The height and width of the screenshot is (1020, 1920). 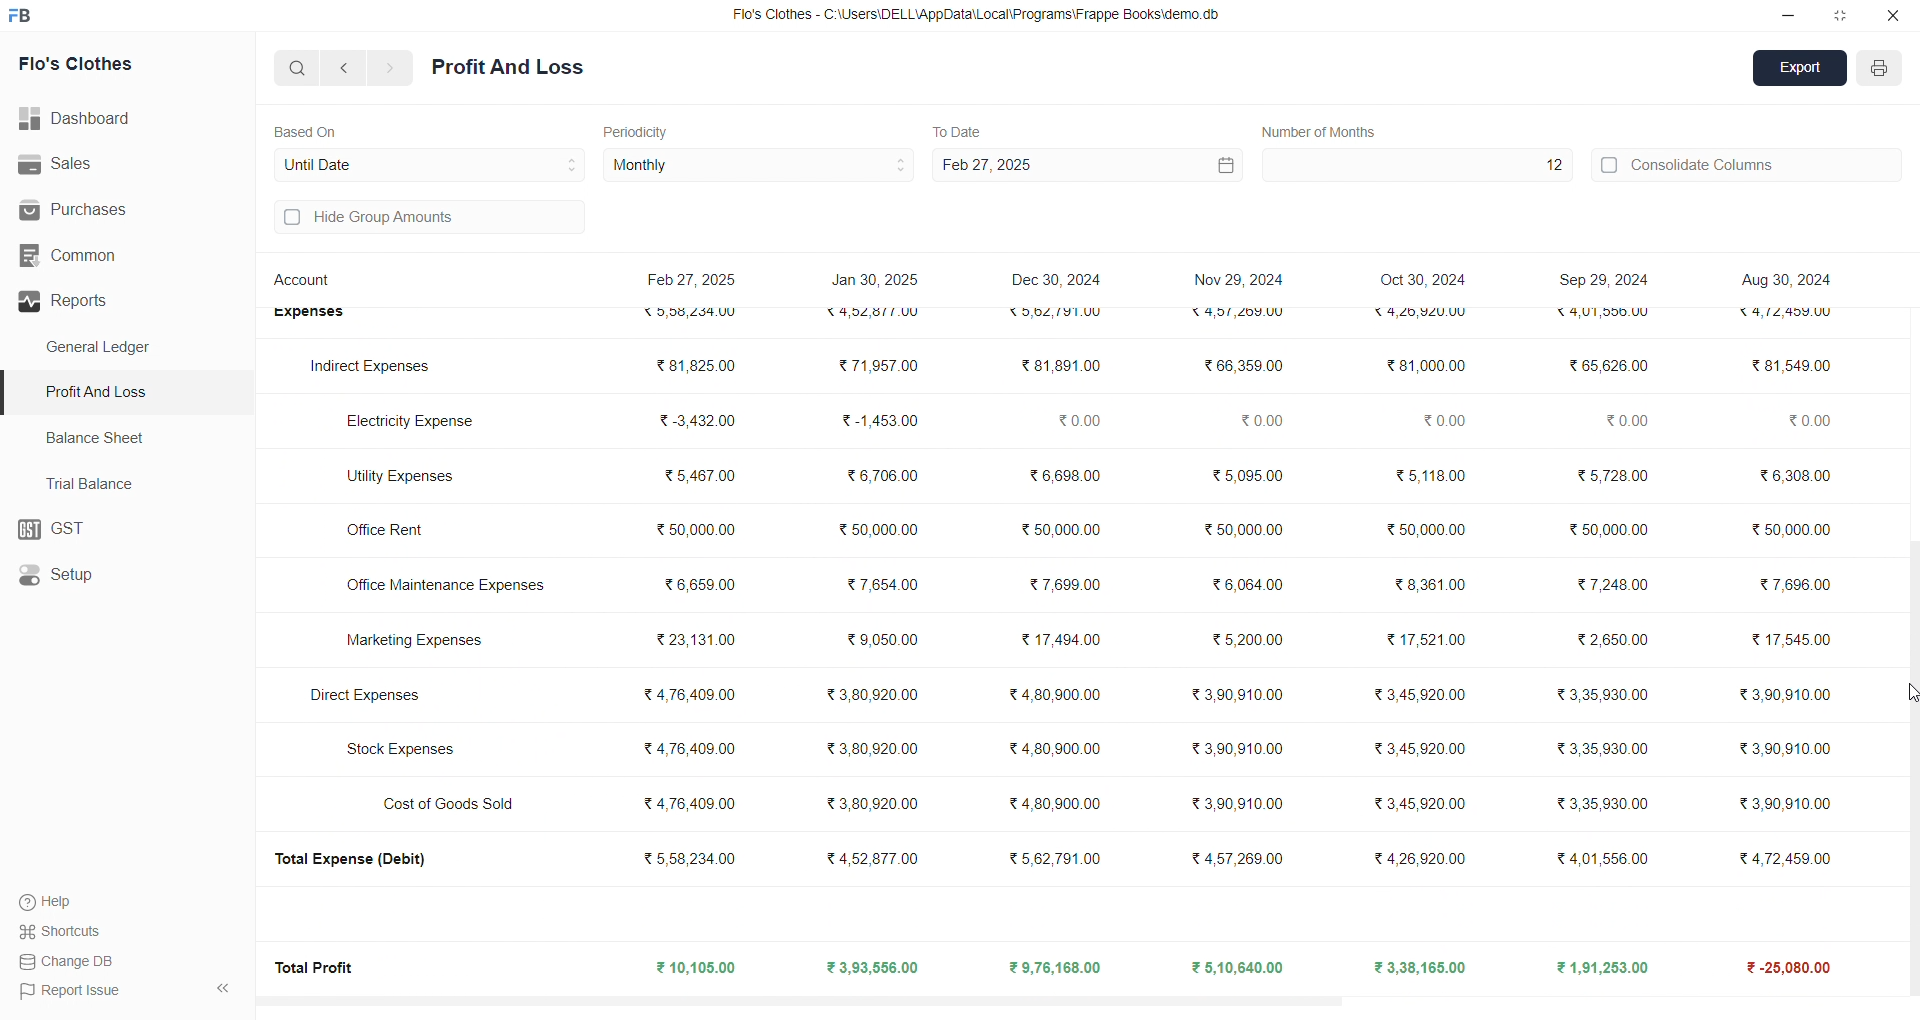 I want to click on ₹4,76,409.00, so click(x=690, y=747).